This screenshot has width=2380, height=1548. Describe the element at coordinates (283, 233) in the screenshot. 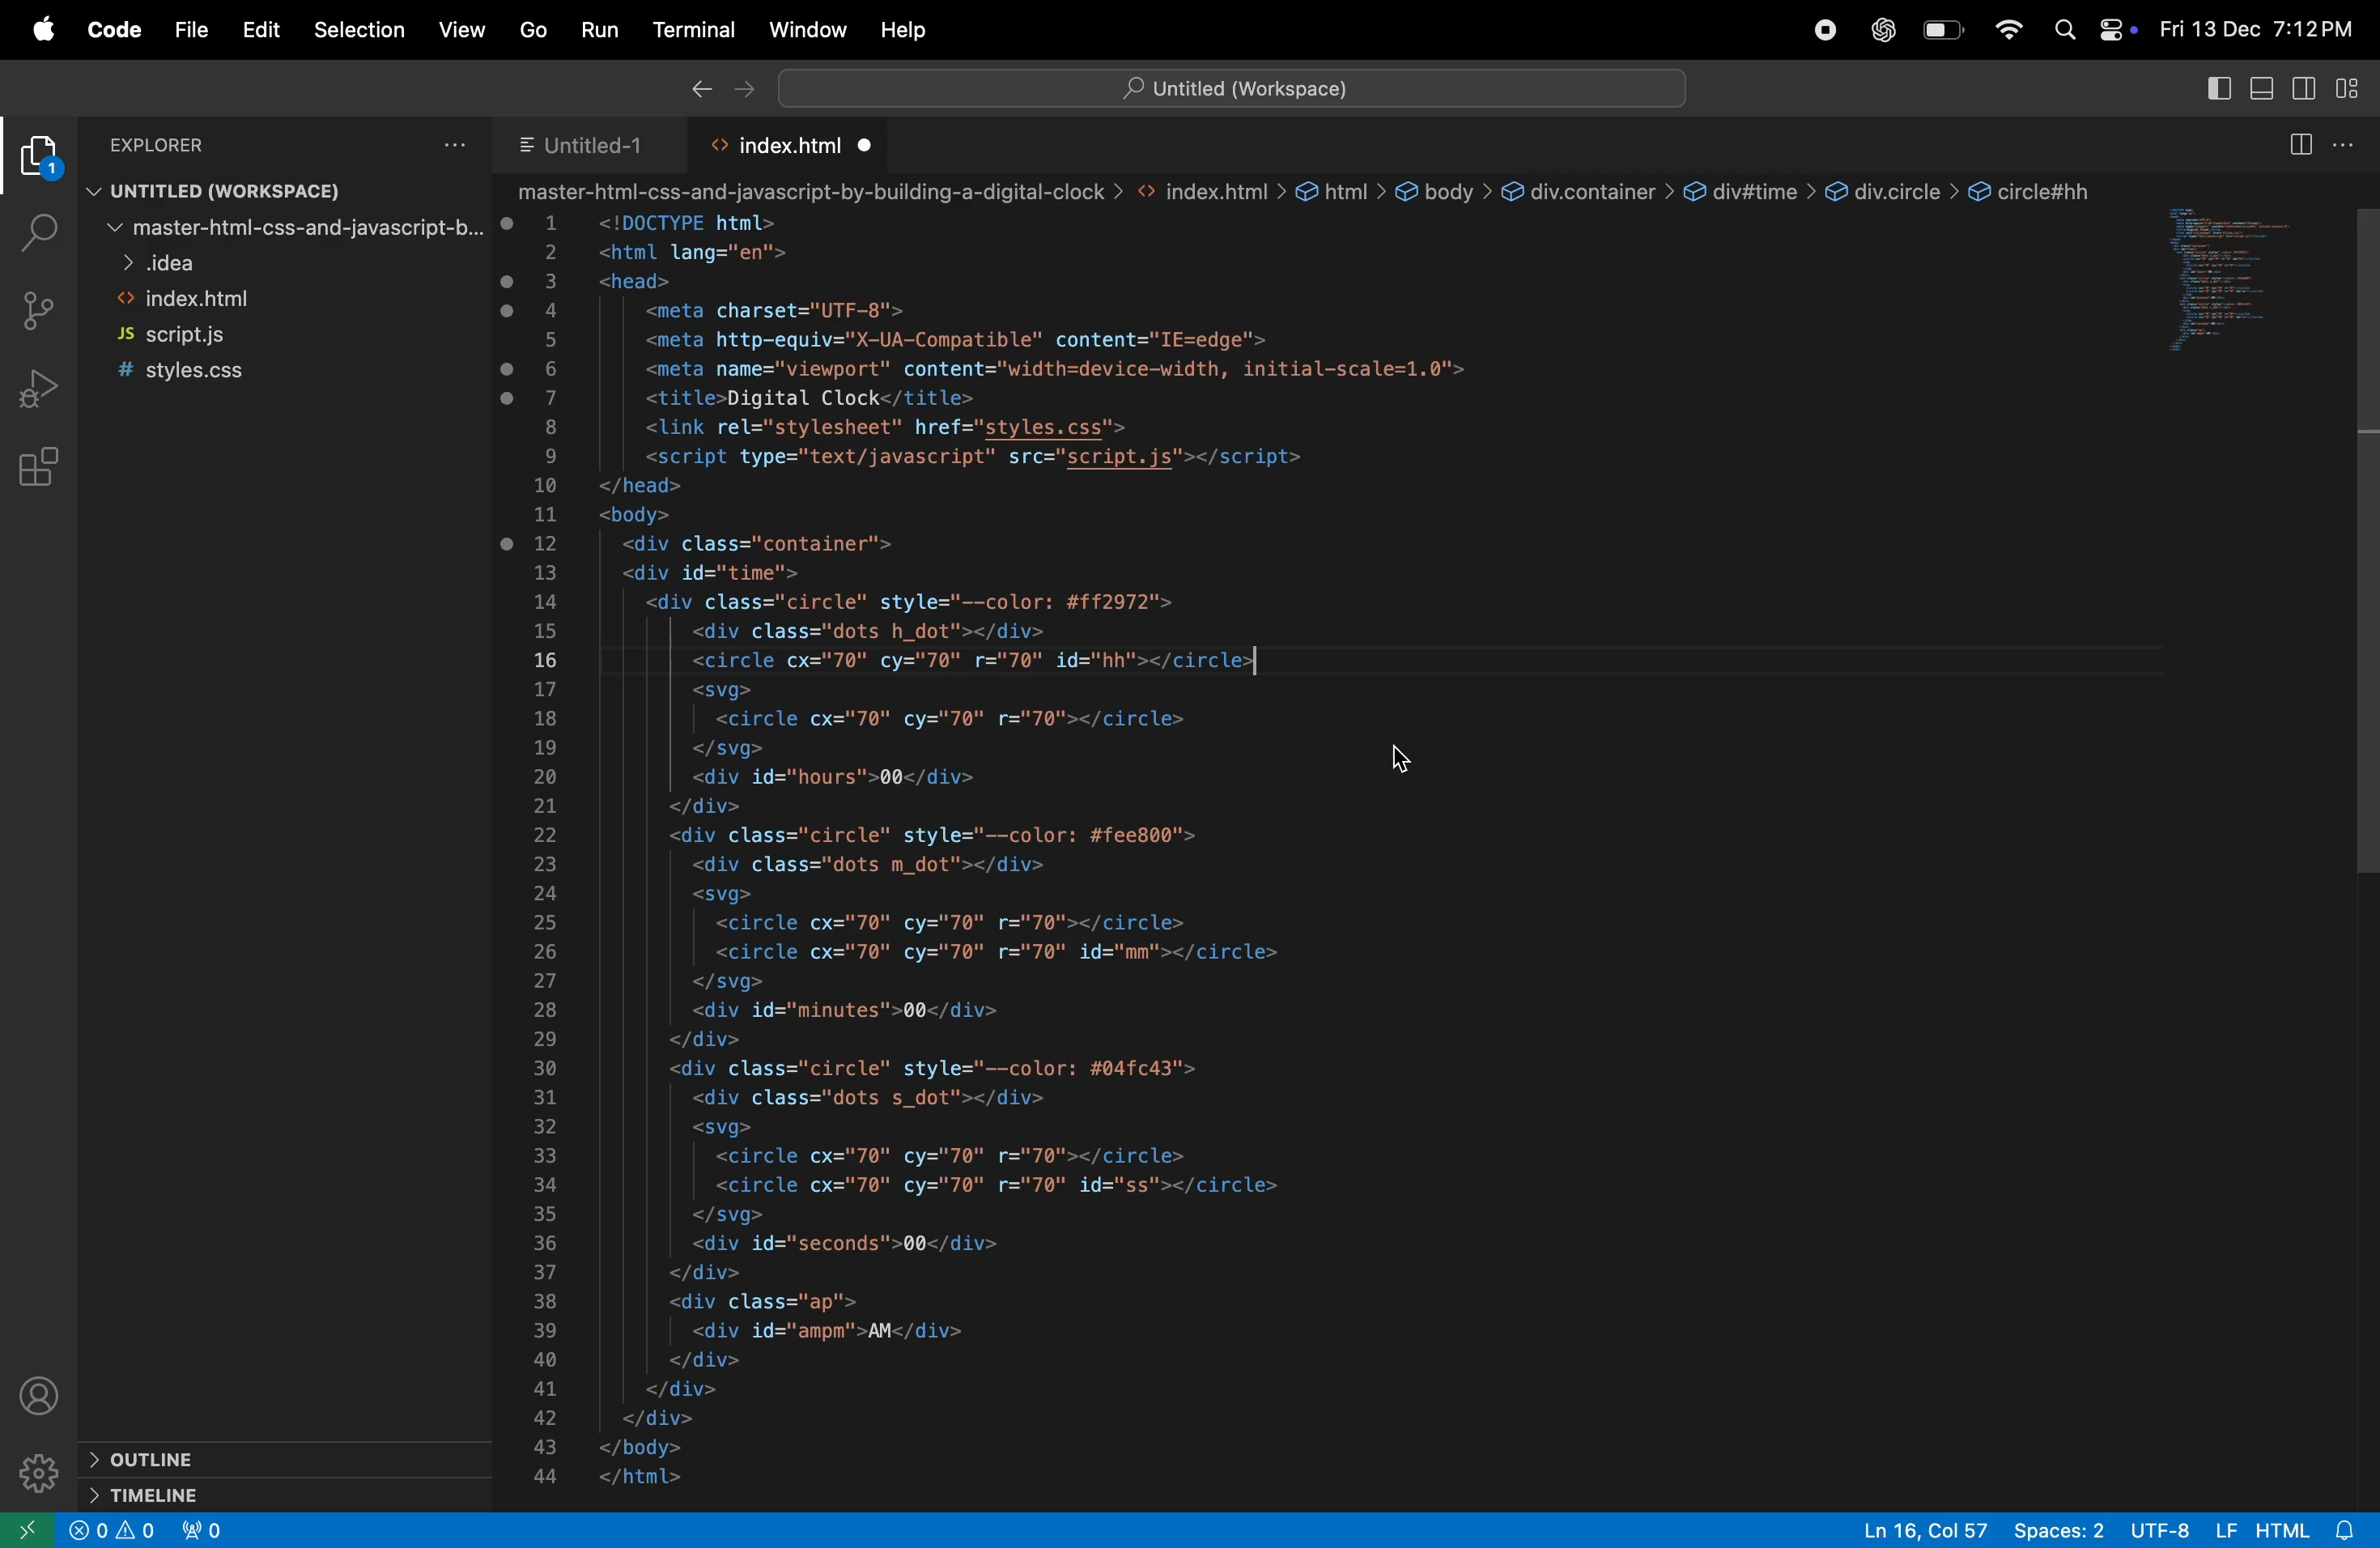

I see `master file` at that location.